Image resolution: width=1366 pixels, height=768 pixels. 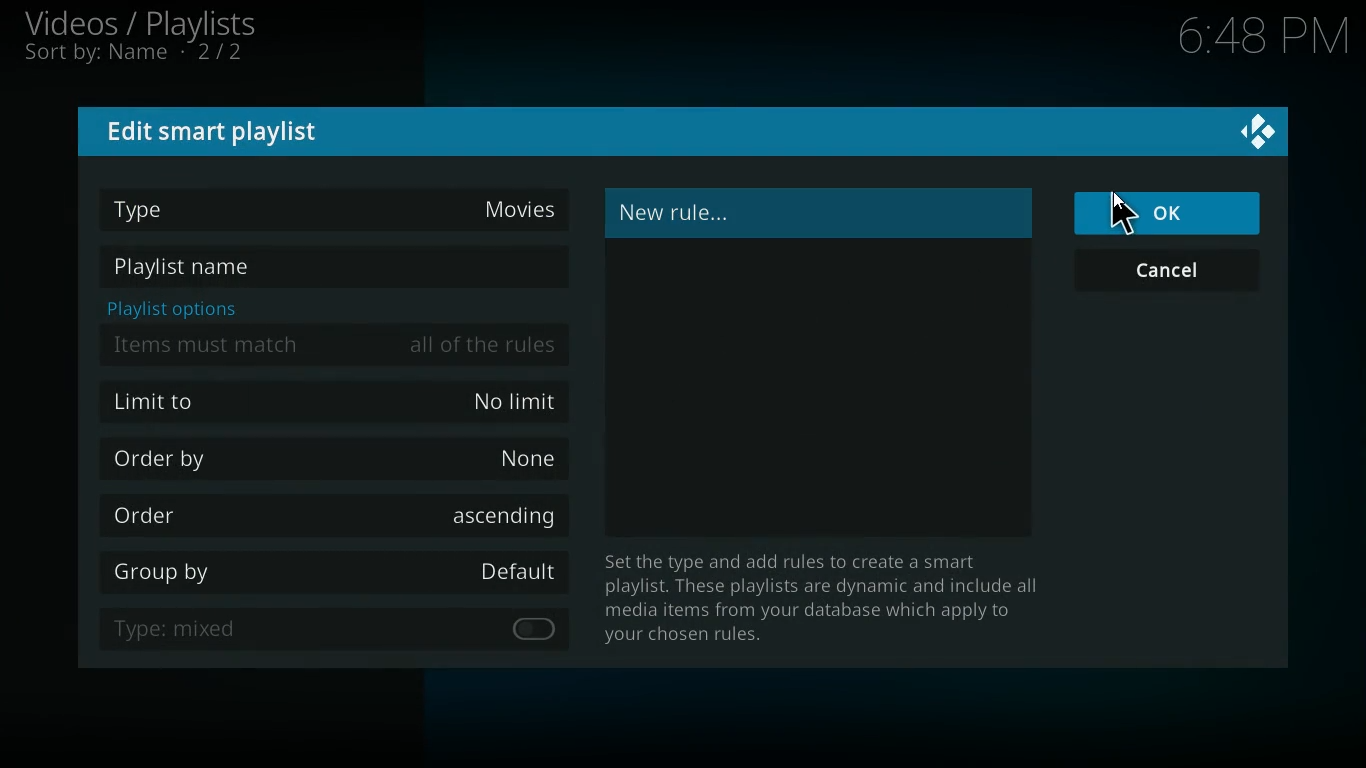 I want to click on sort by name, so click(x=145, y=55).